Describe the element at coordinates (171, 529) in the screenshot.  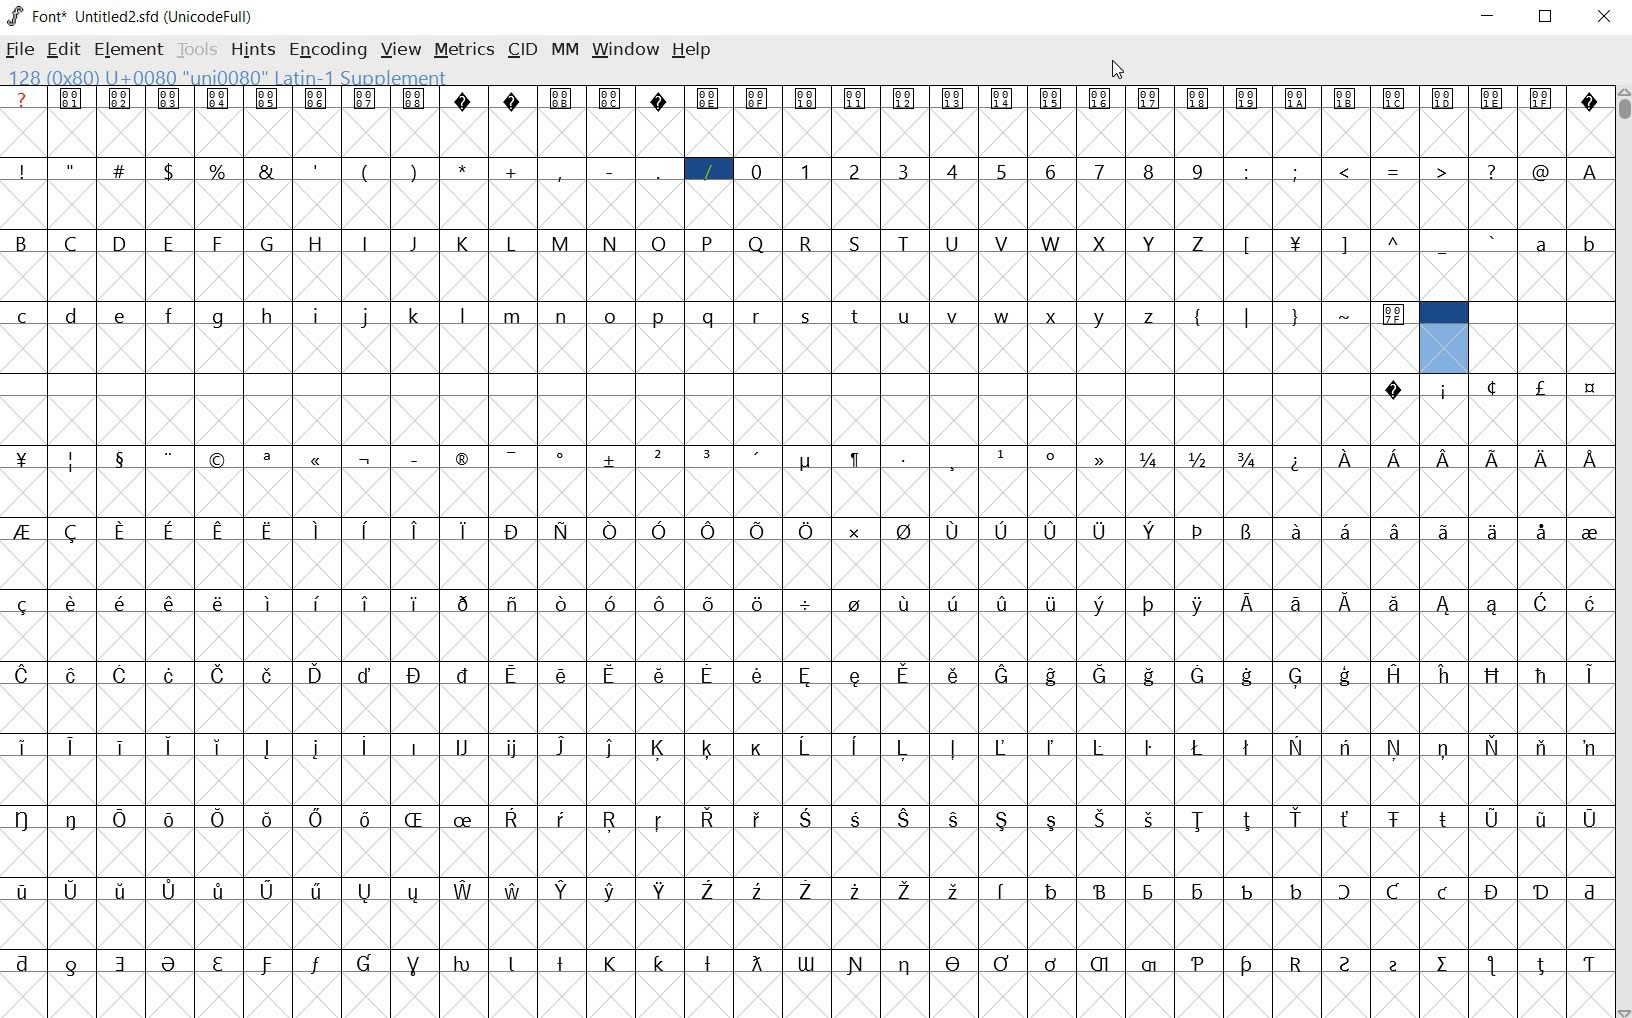
I see `Symbol` at that location.